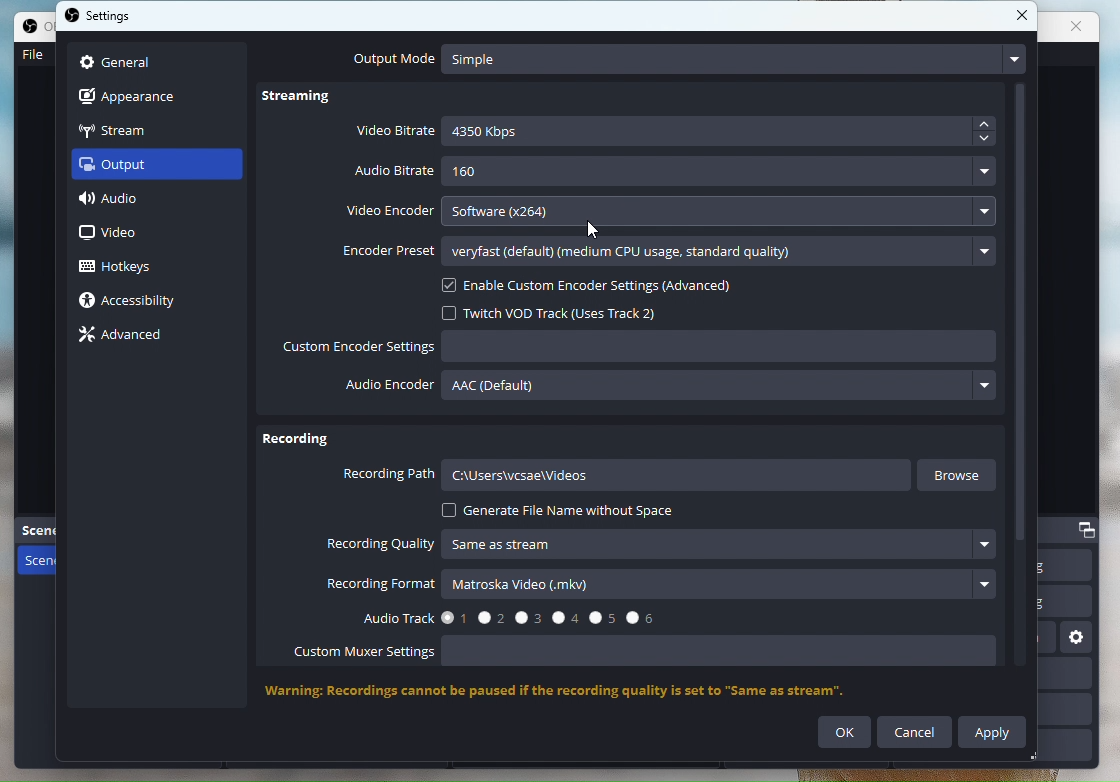 This screenshot has height=782, width=1120. Describe the element at coordinates (131, 202) in the screenshot. I see `Audio` at that location.